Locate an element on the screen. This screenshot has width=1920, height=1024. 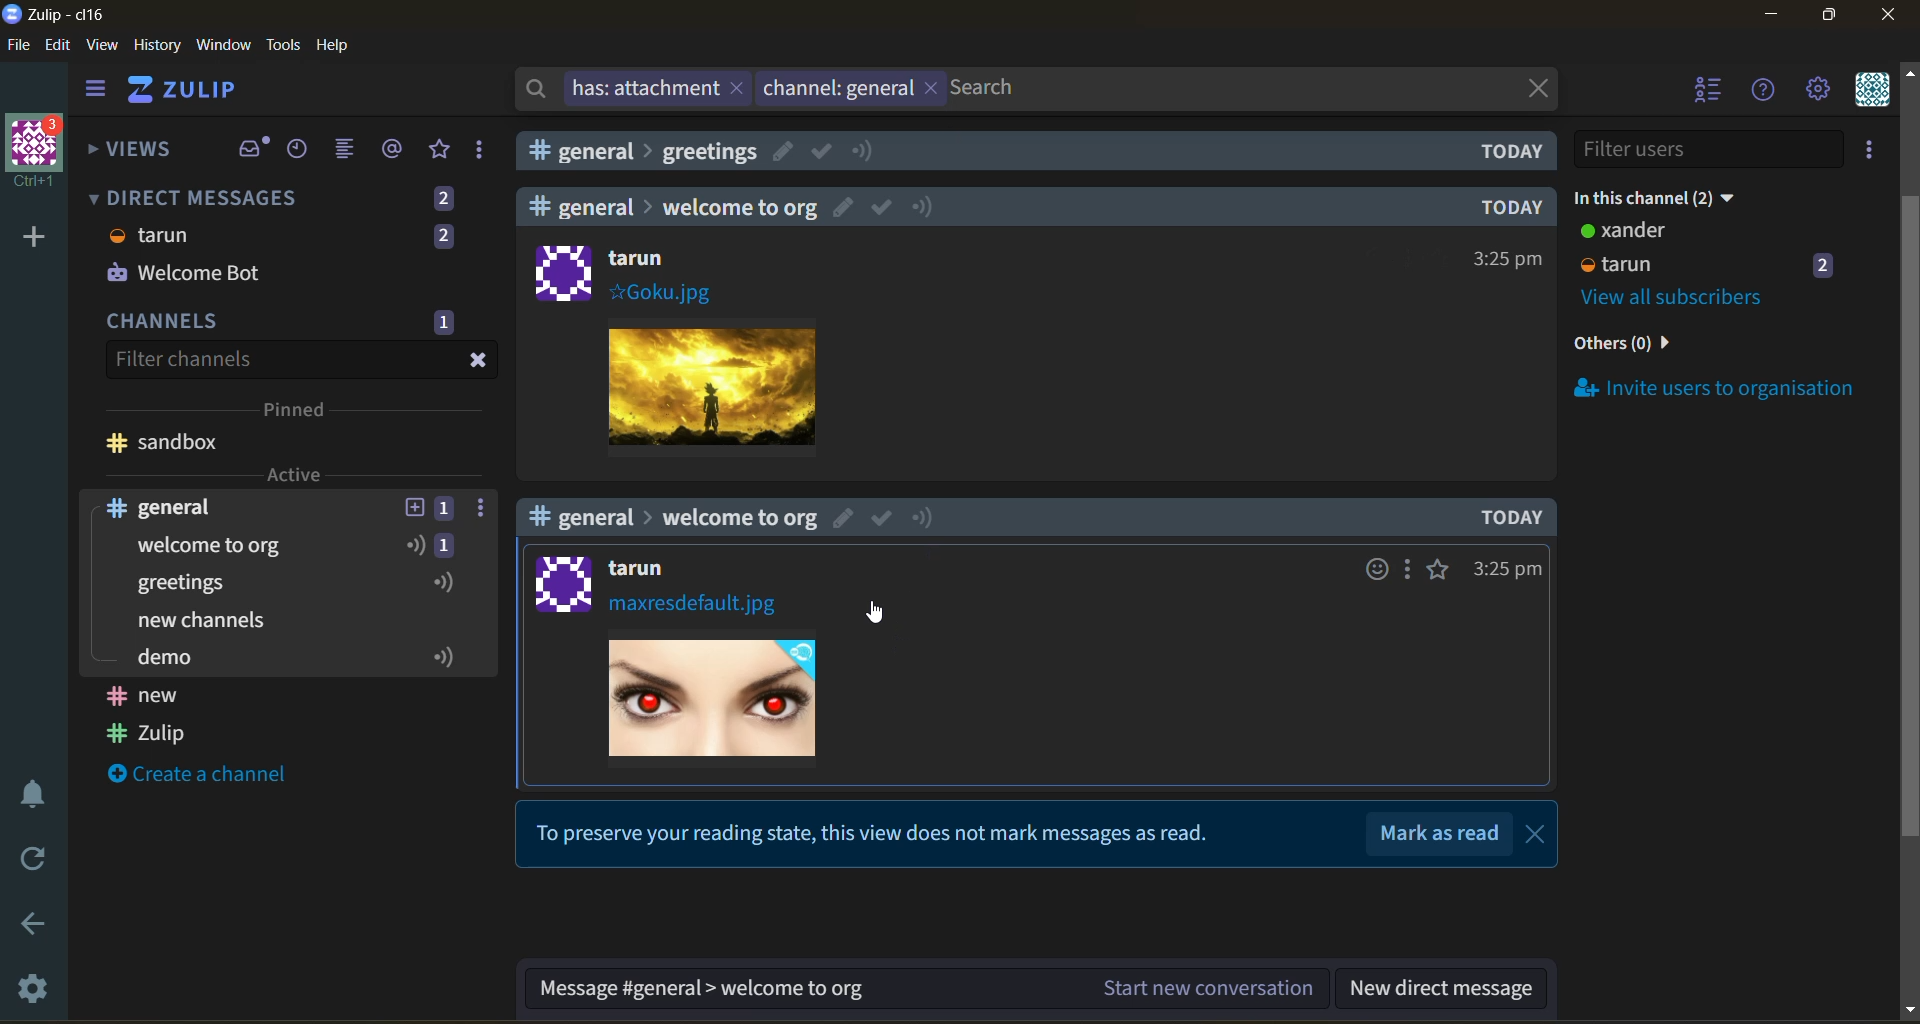
drafts and reactions is located at coordinates (481, 151).